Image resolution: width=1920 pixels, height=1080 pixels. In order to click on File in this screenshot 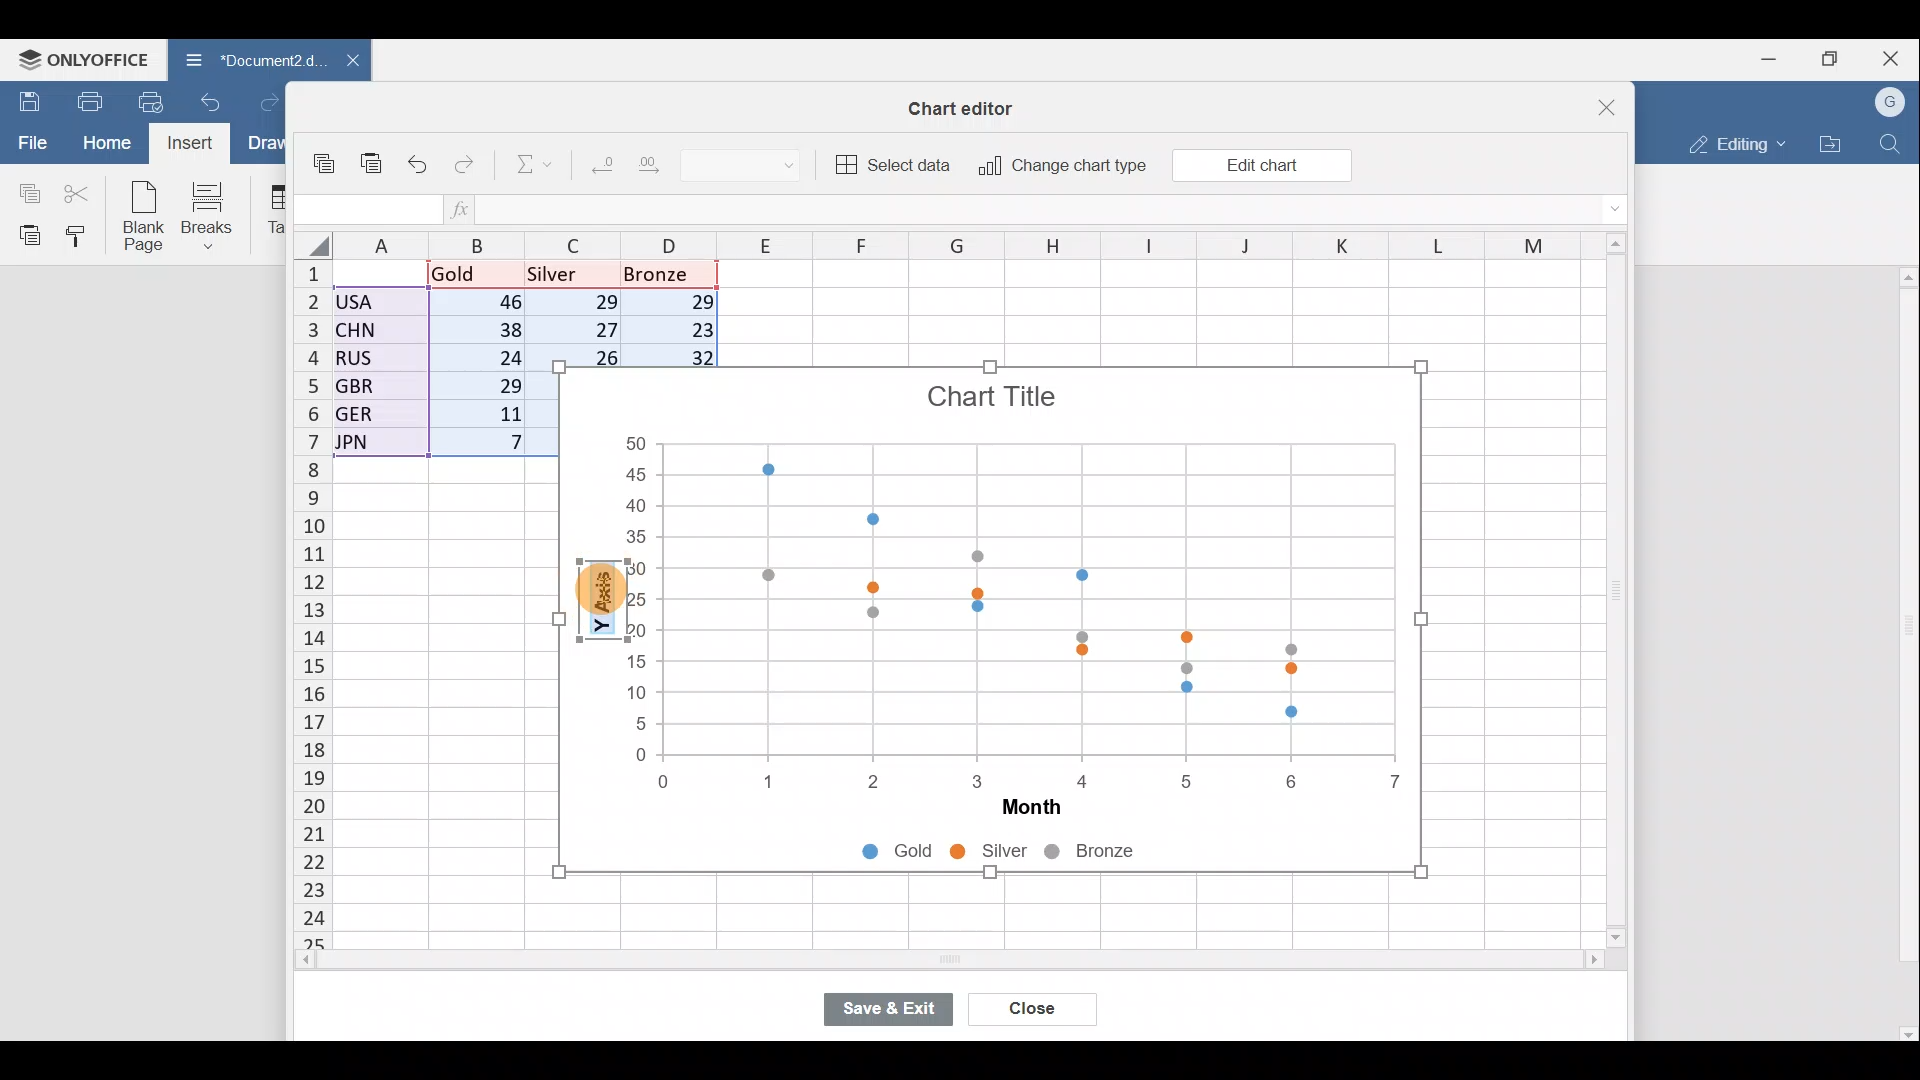, I will do `click(25, 144)`.